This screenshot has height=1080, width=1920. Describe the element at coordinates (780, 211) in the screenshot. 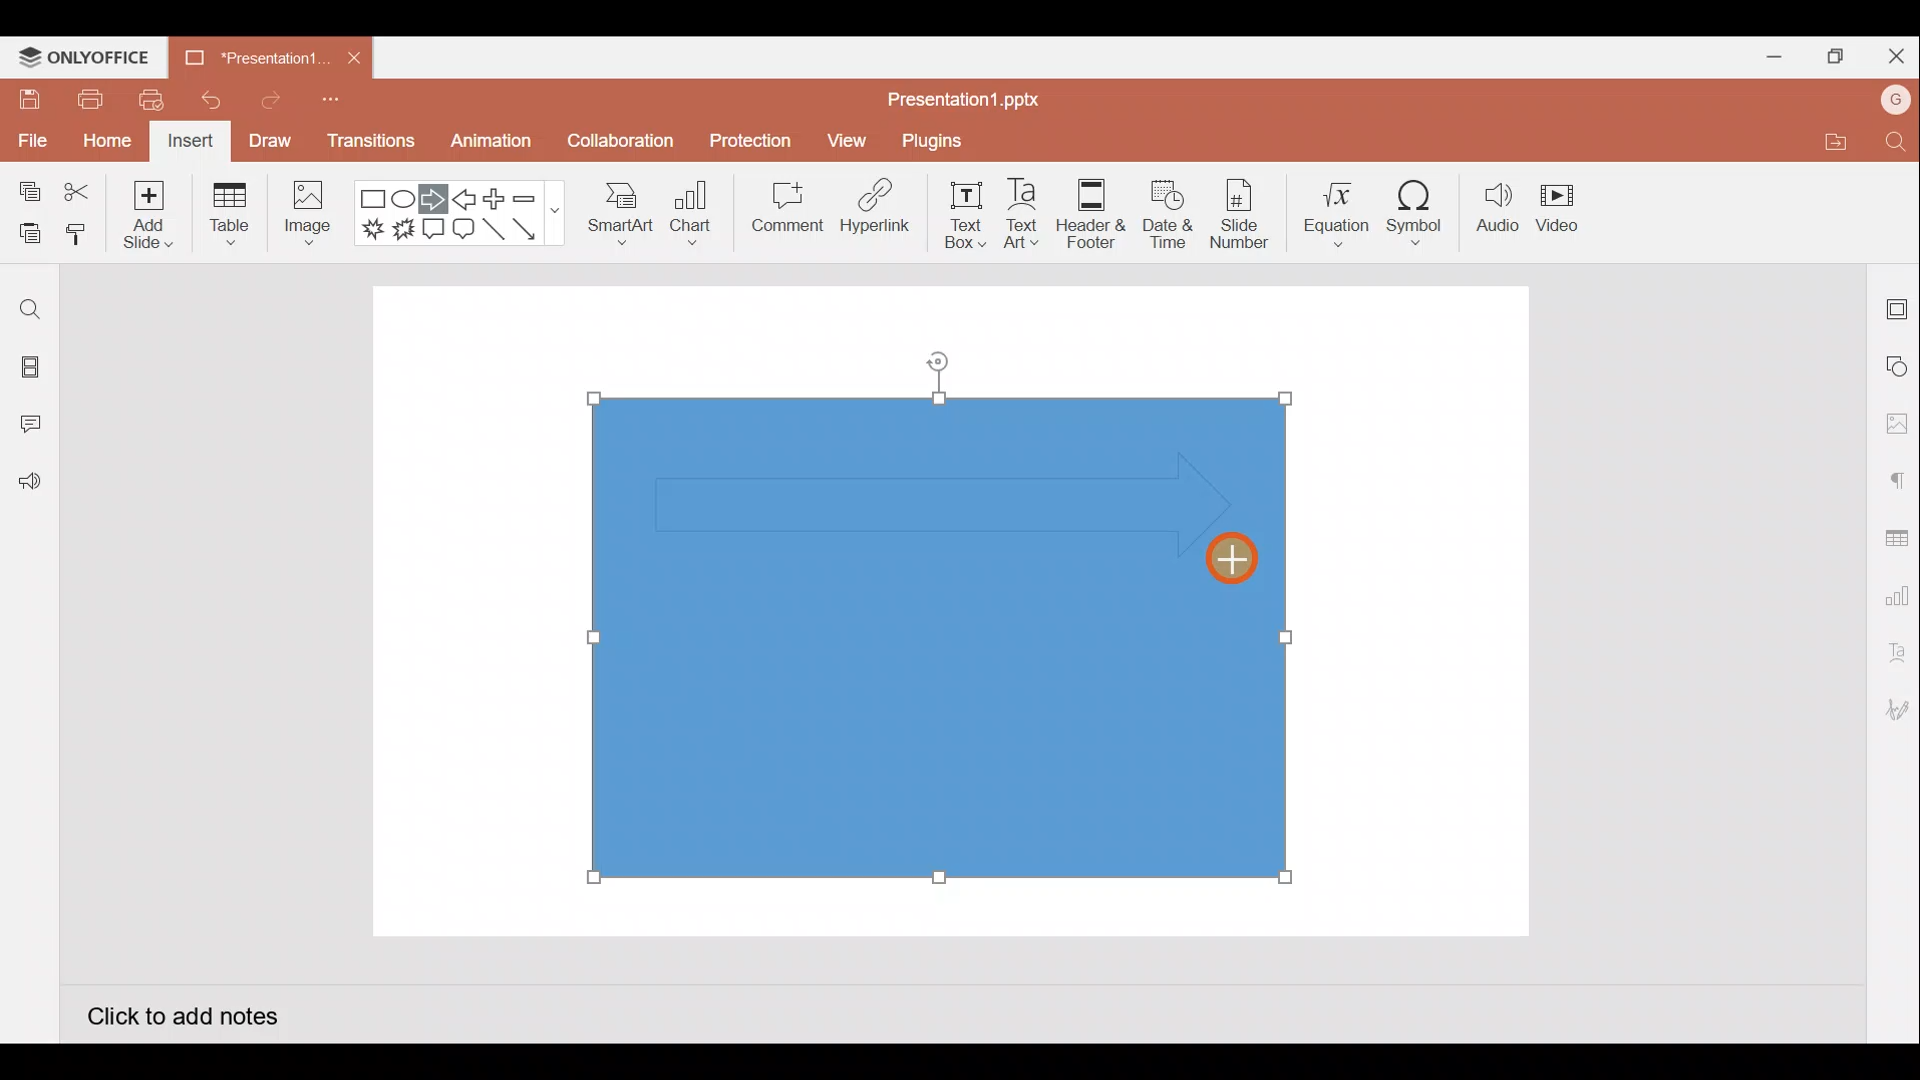

I see `Comment` at that location.